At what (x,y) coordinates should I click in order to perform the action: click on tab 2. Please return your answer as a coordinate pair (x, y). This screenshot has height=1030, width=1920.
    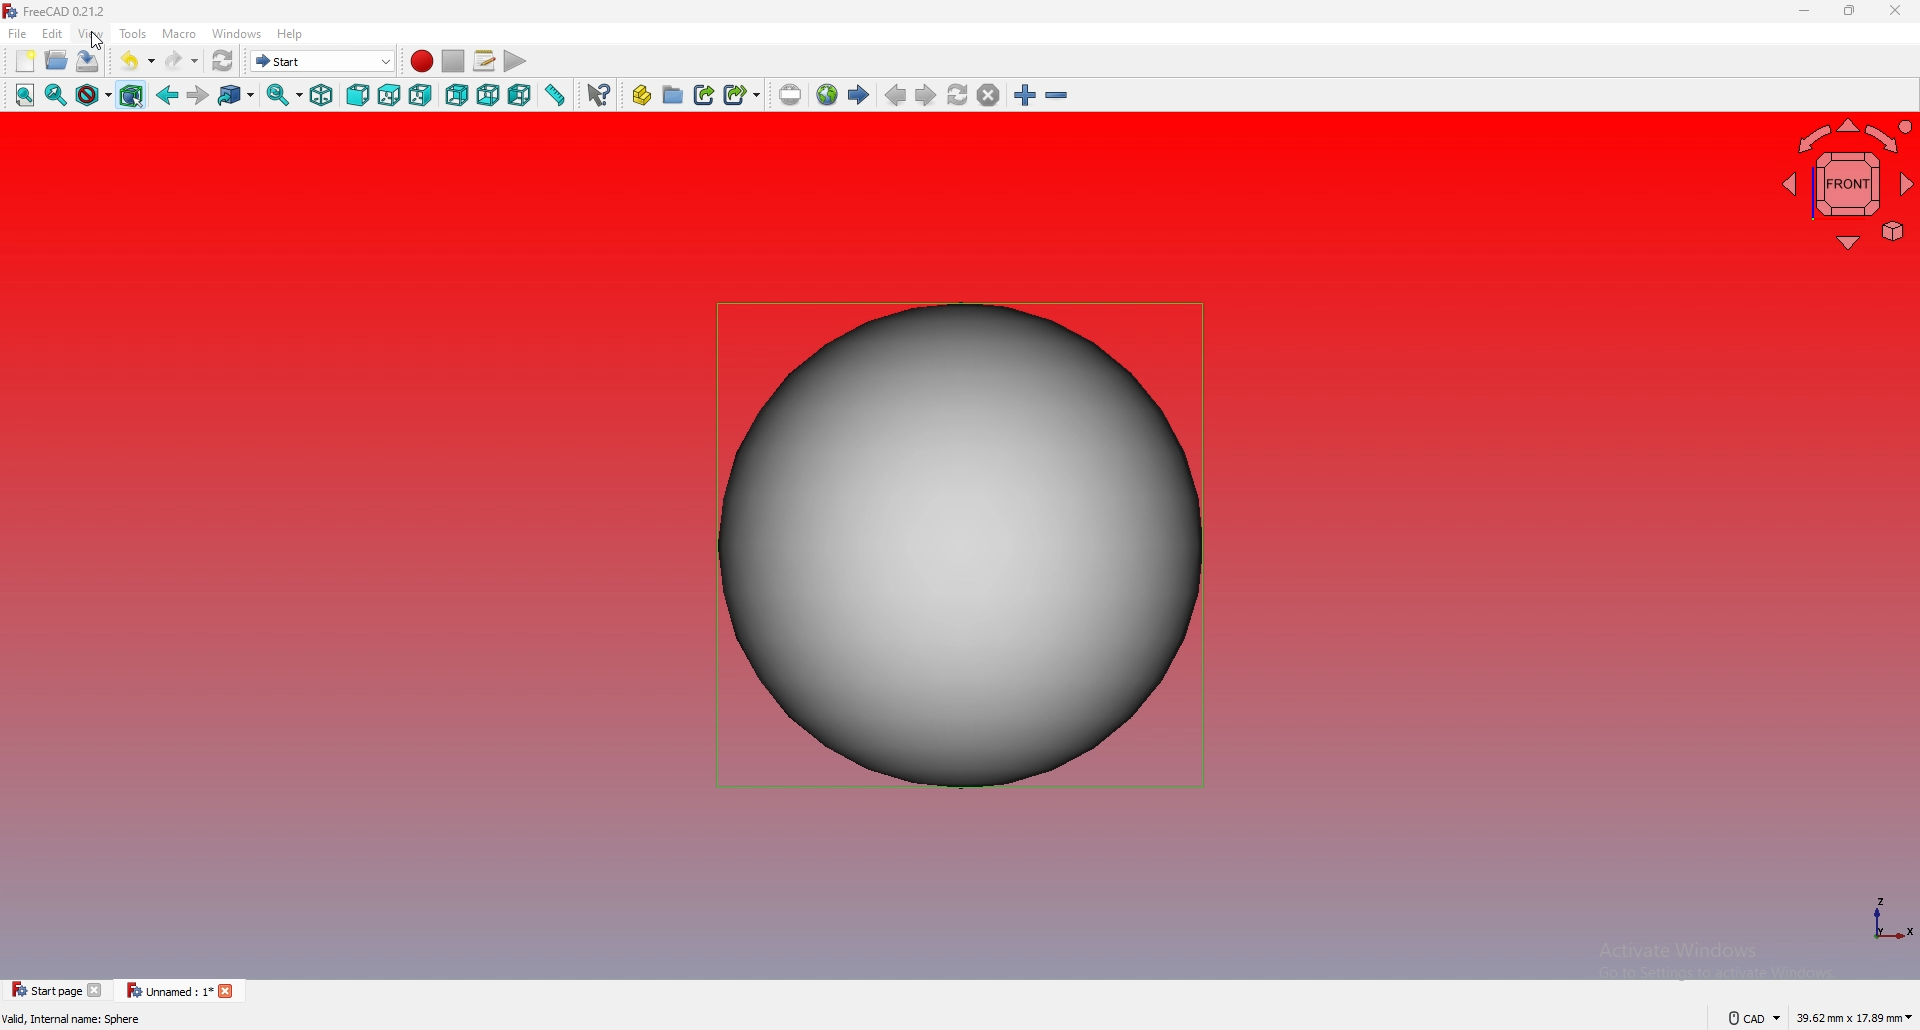
    Looking at the image, I should click on (182, 992).